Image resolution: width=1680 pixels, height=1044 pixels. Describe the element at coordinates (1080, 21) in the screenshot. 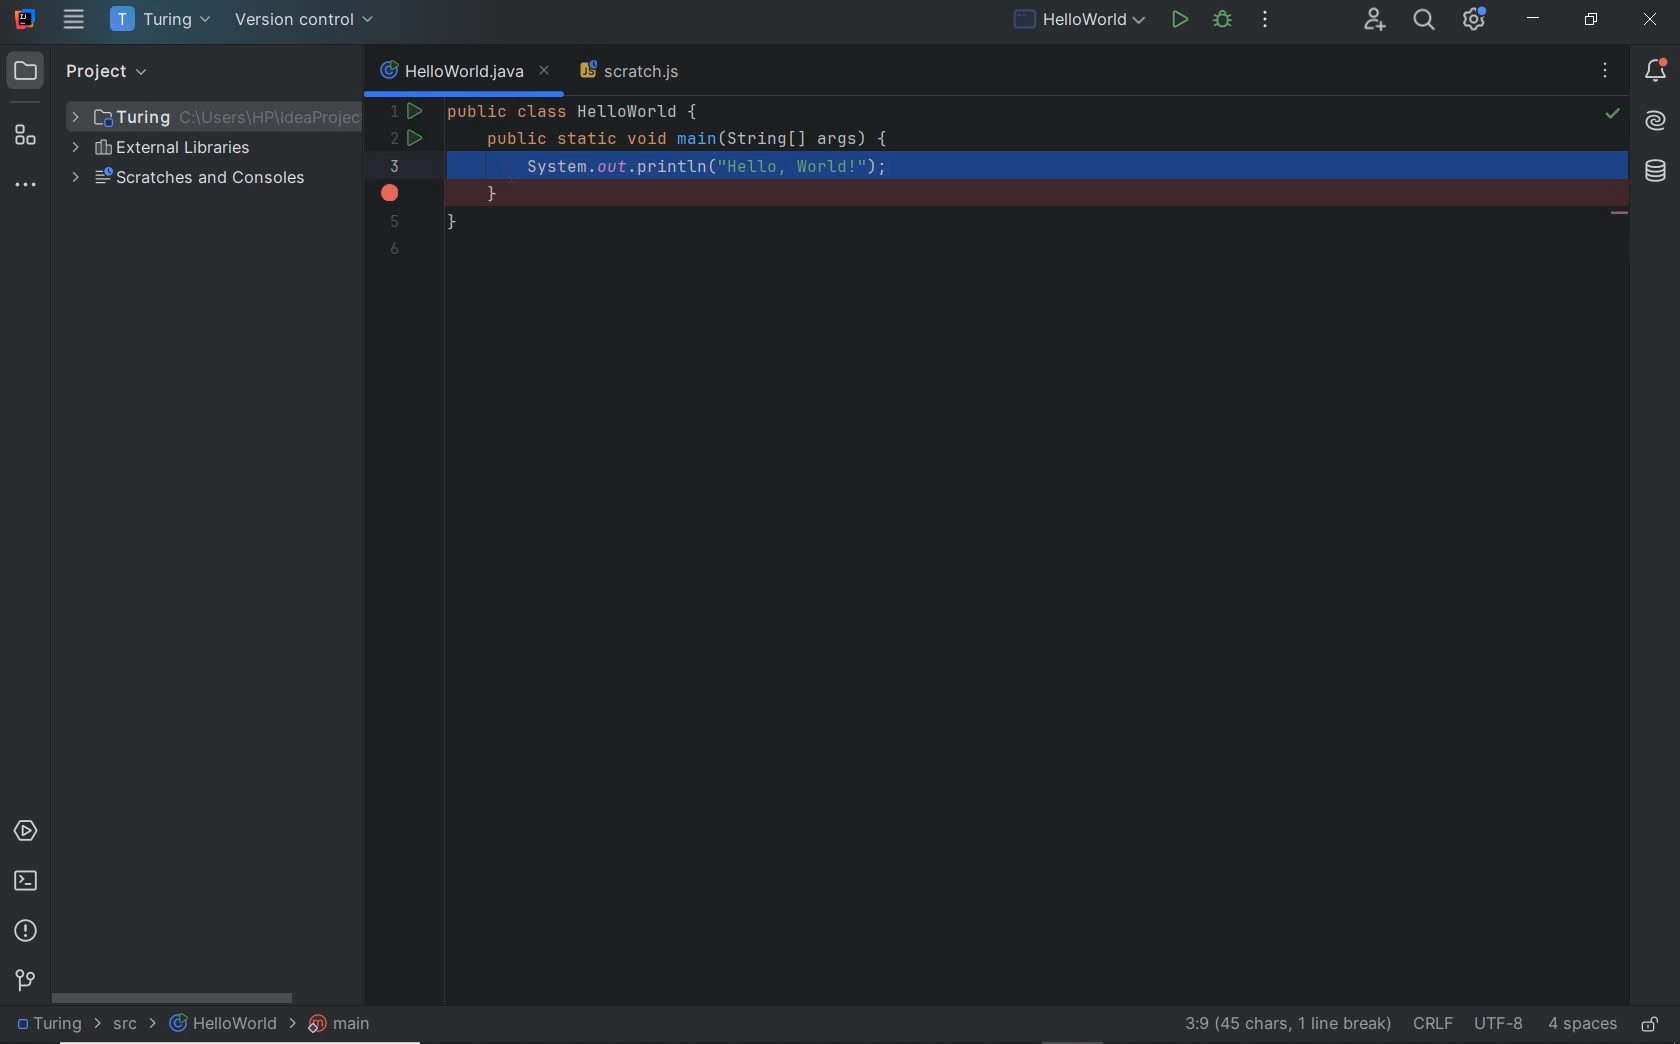

I see `run/debug configurations` at that location.